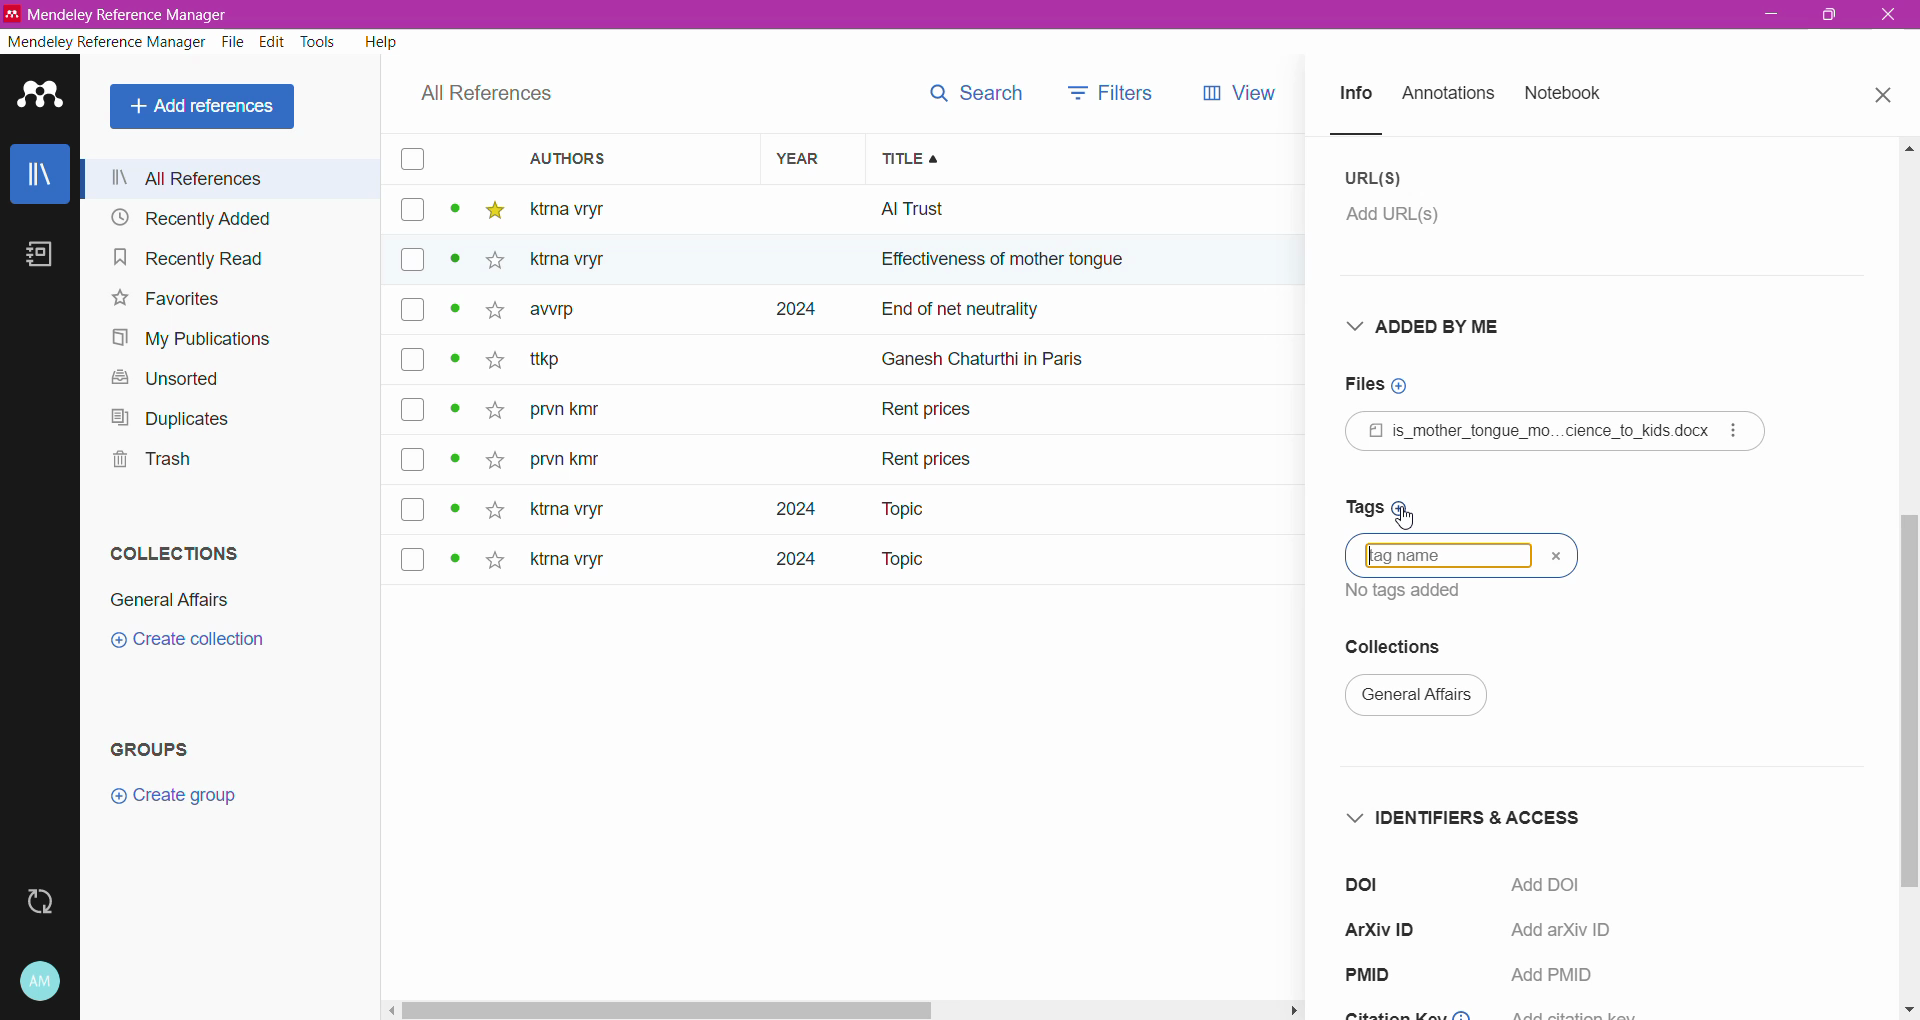 The image size is (1920, 1020). What do you see at coordinates (235, 42) in the screenshot?
I see `File` at bounding box center [235, 42].